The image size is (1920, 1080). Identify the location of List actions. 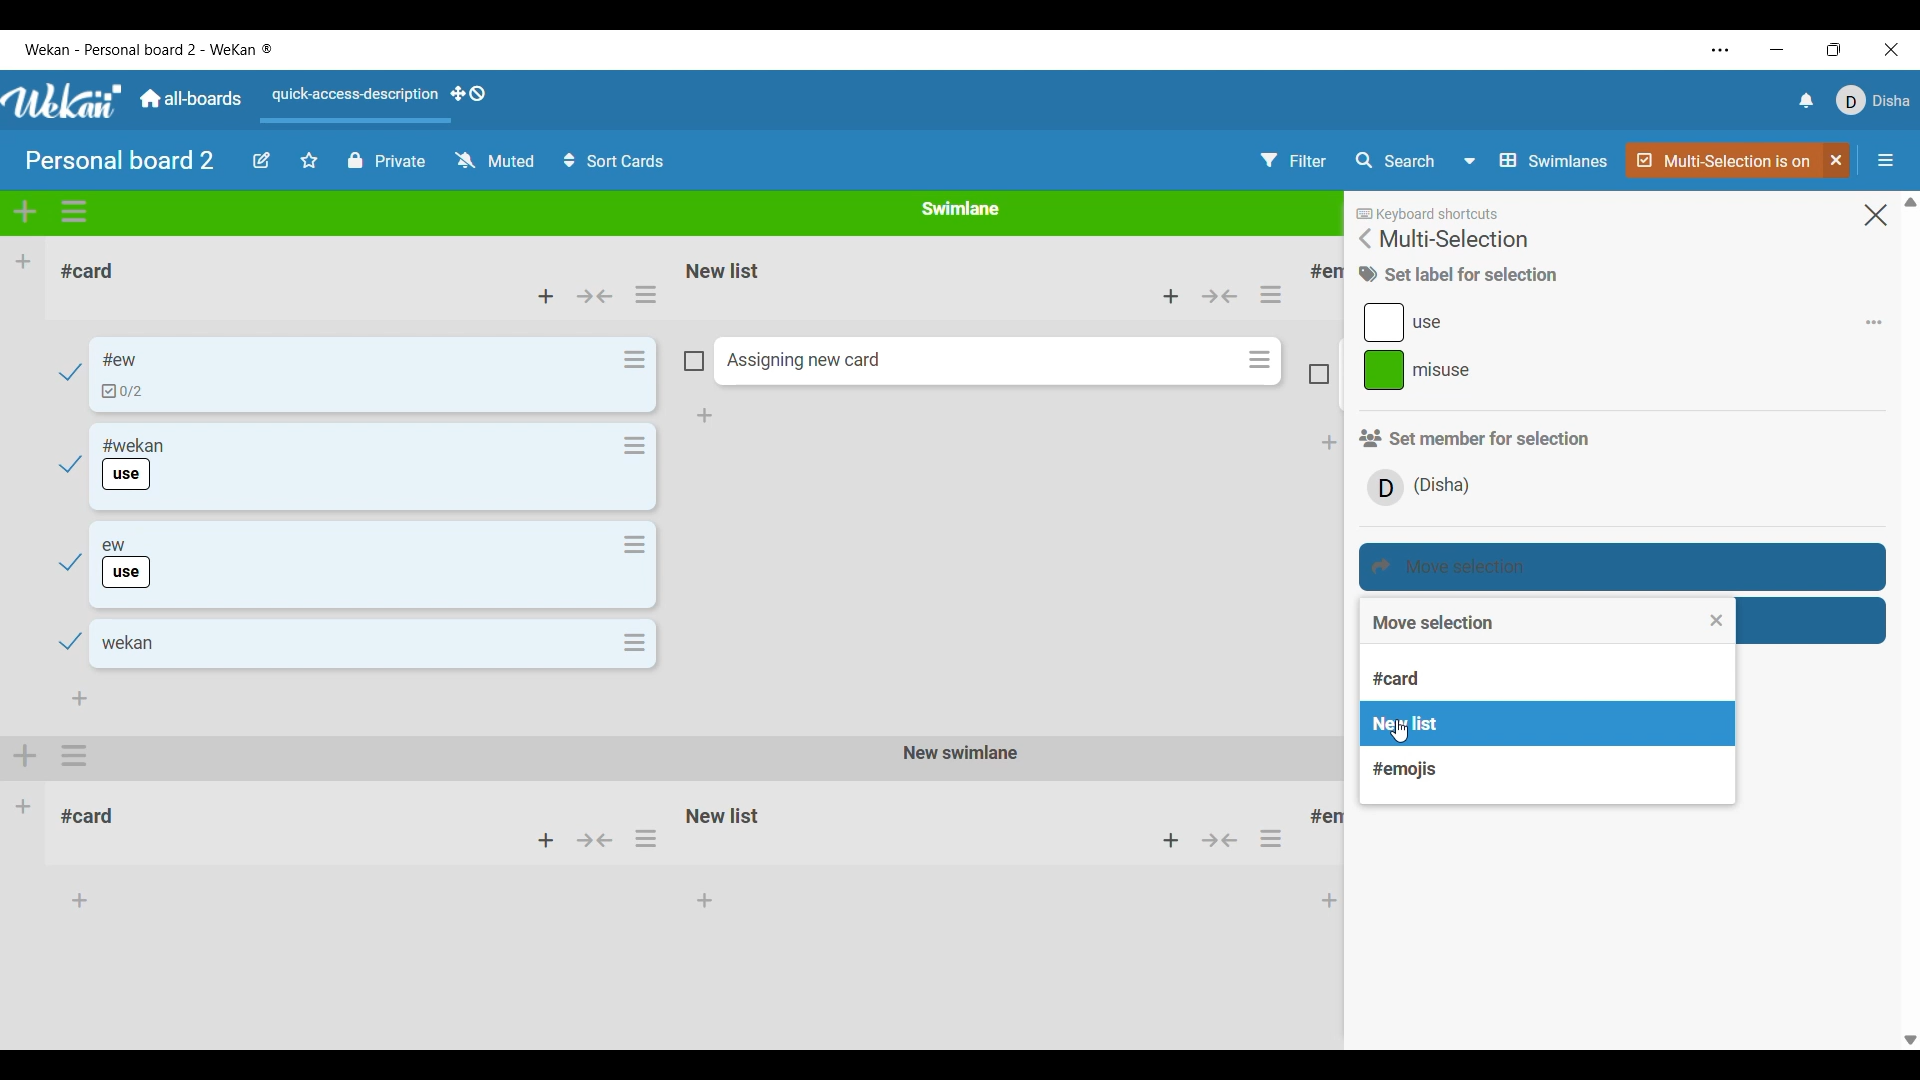
(1271, 294).